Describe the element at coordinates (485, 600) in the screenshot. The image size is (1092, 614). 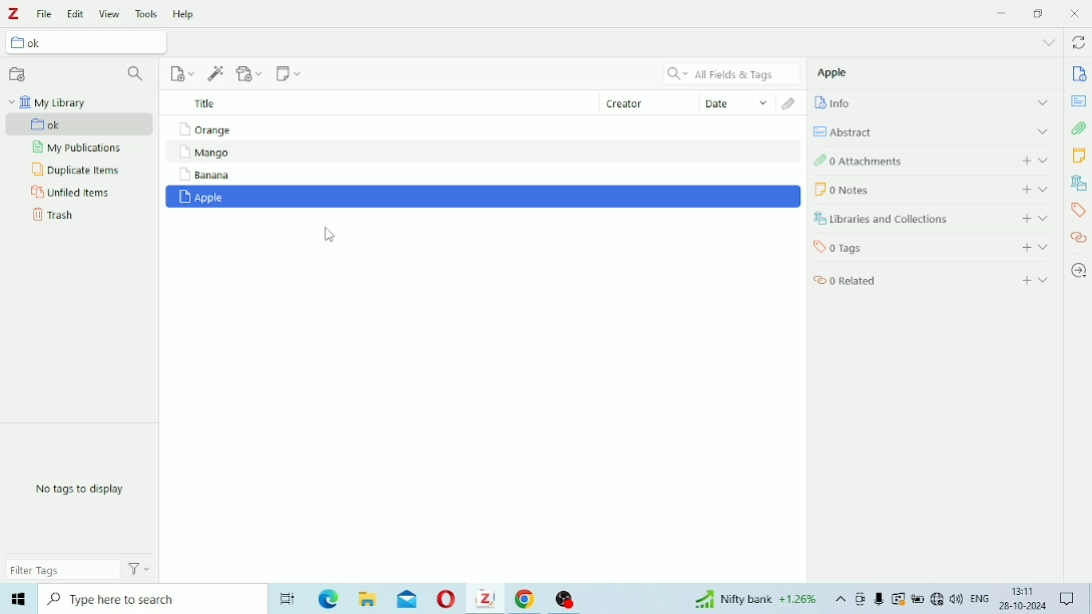
I see `Zotero` at that location.